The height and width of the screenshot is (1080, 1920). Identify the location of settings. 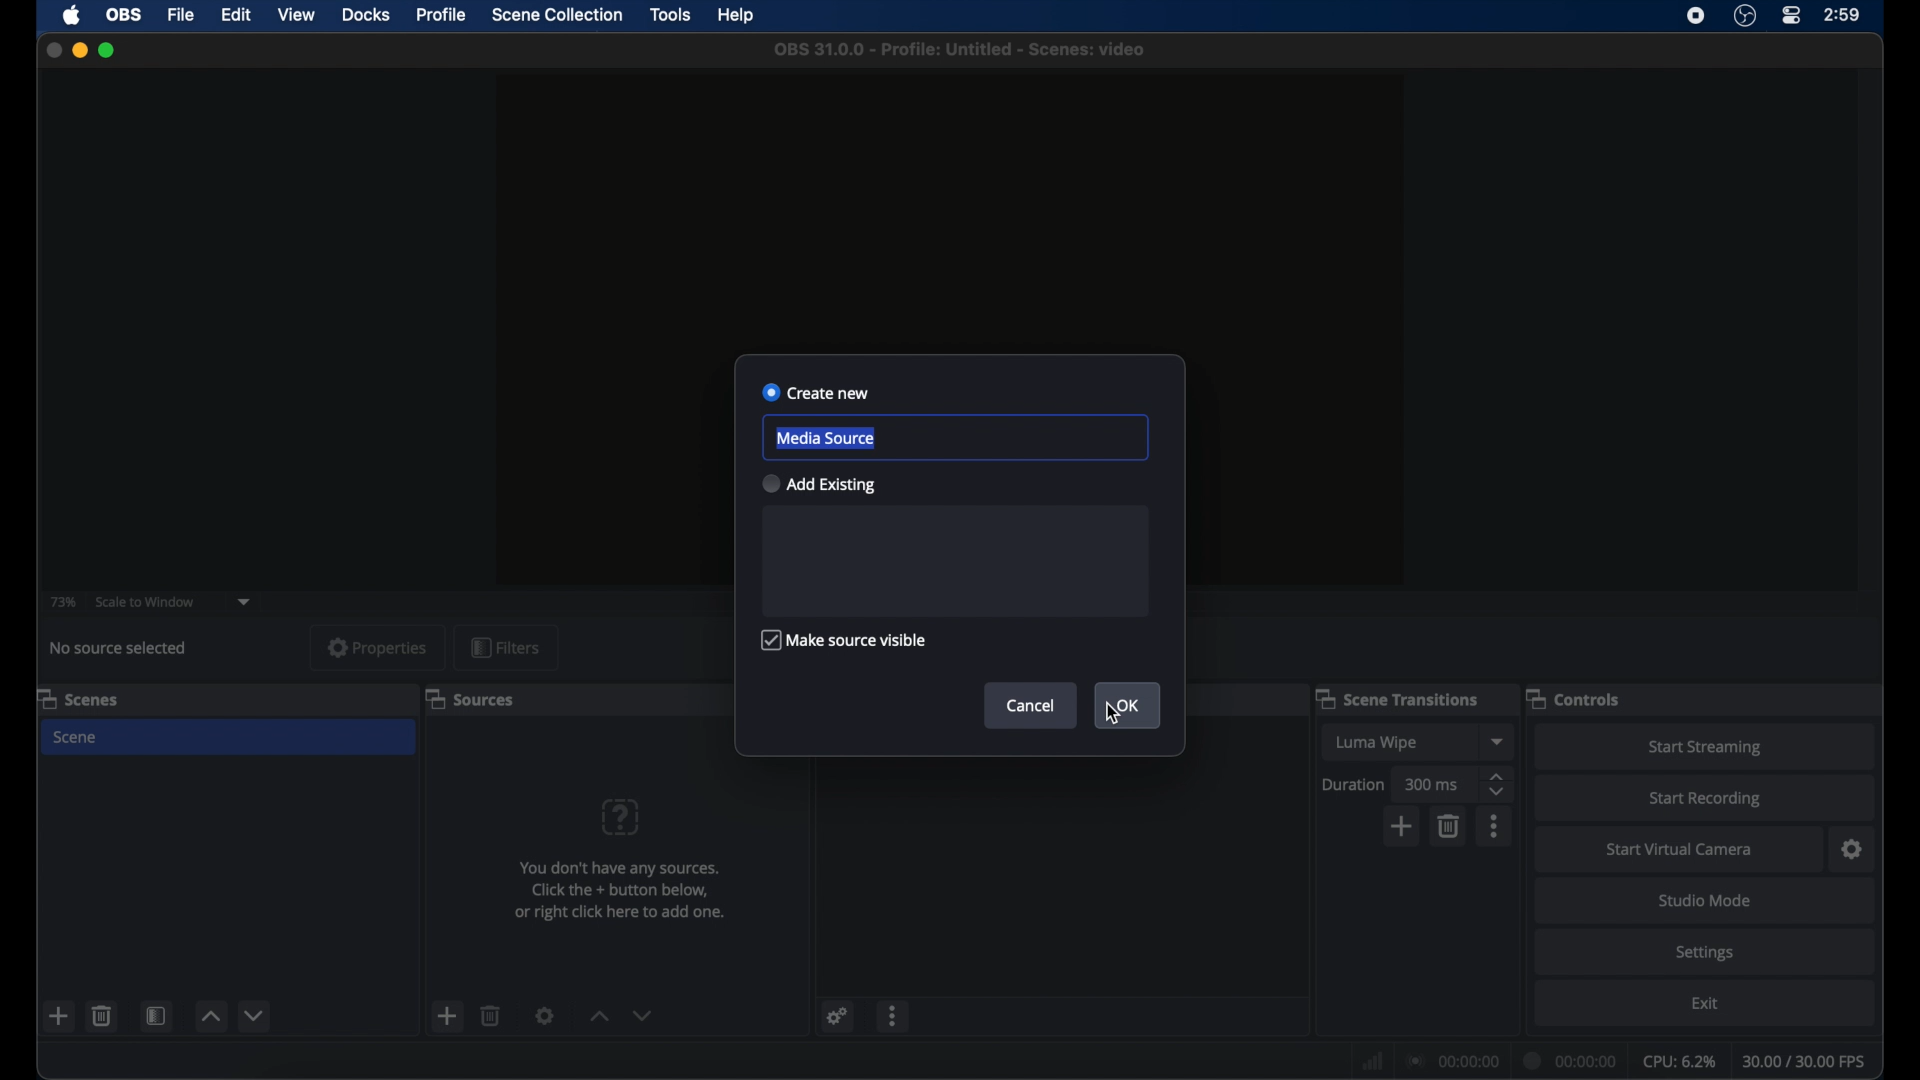
(544, 1015).